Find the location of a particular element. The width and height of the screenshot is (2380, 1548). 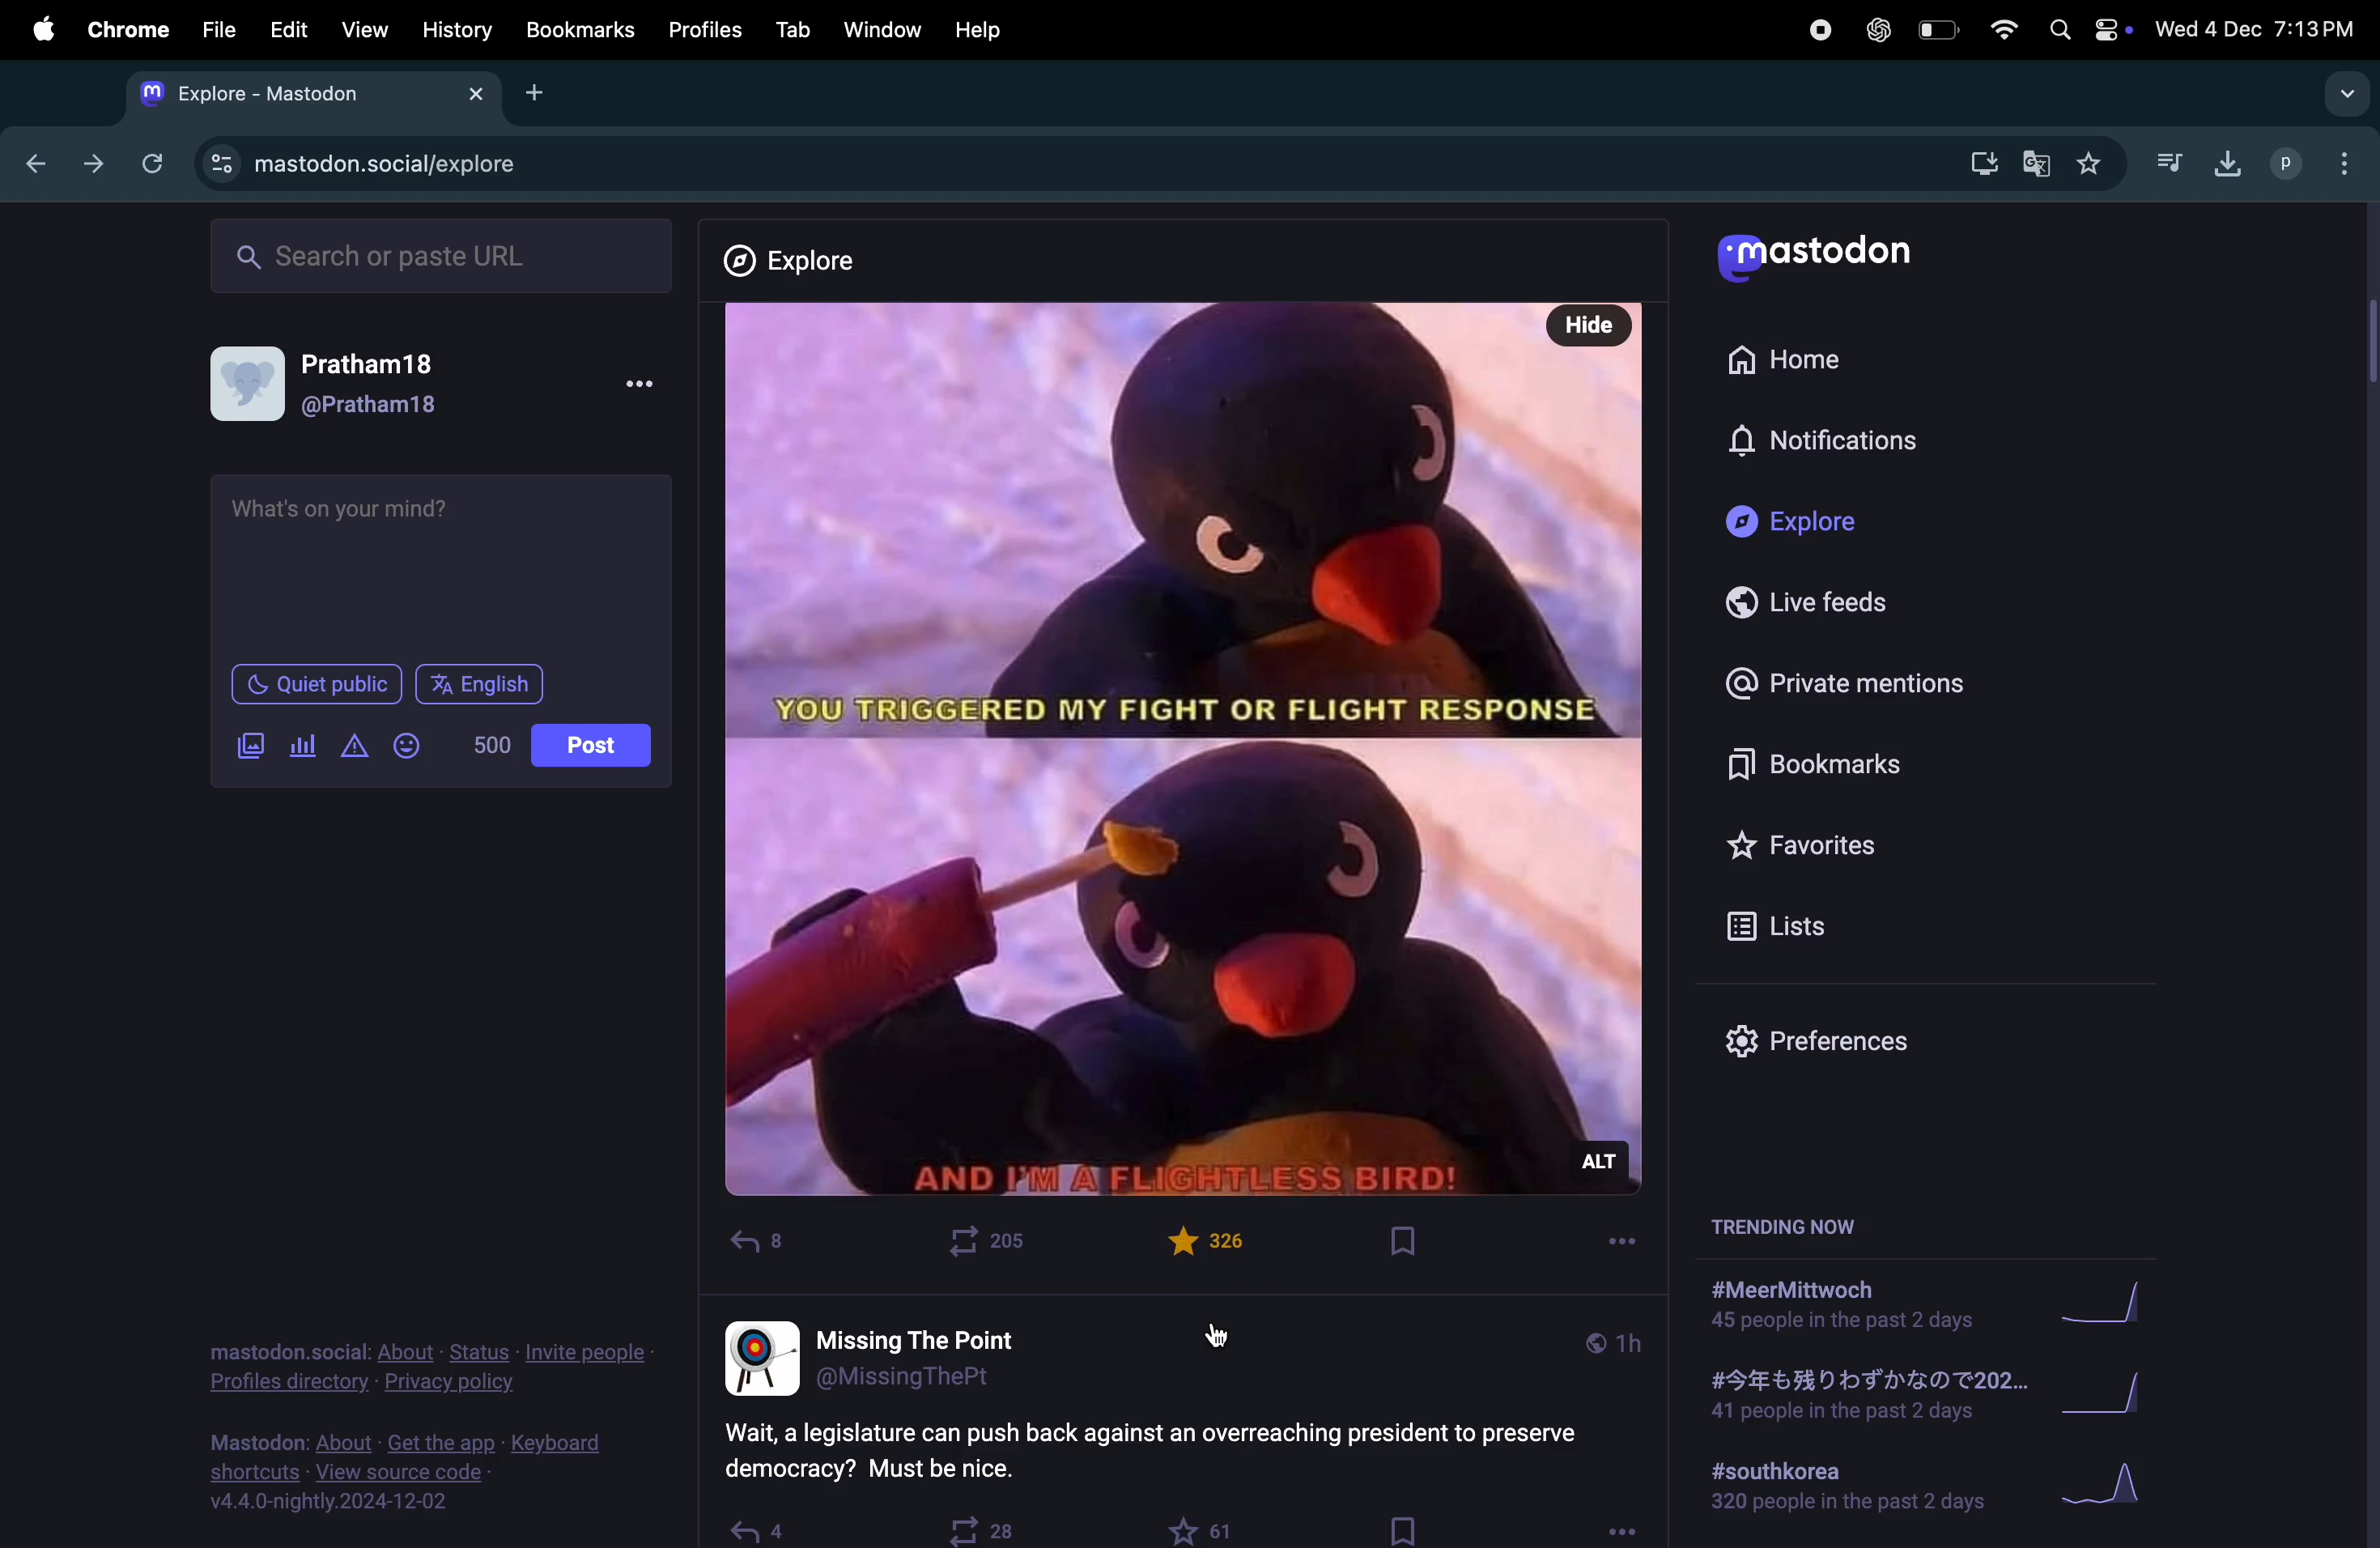

date and time is located at coordinates (2256, 25).